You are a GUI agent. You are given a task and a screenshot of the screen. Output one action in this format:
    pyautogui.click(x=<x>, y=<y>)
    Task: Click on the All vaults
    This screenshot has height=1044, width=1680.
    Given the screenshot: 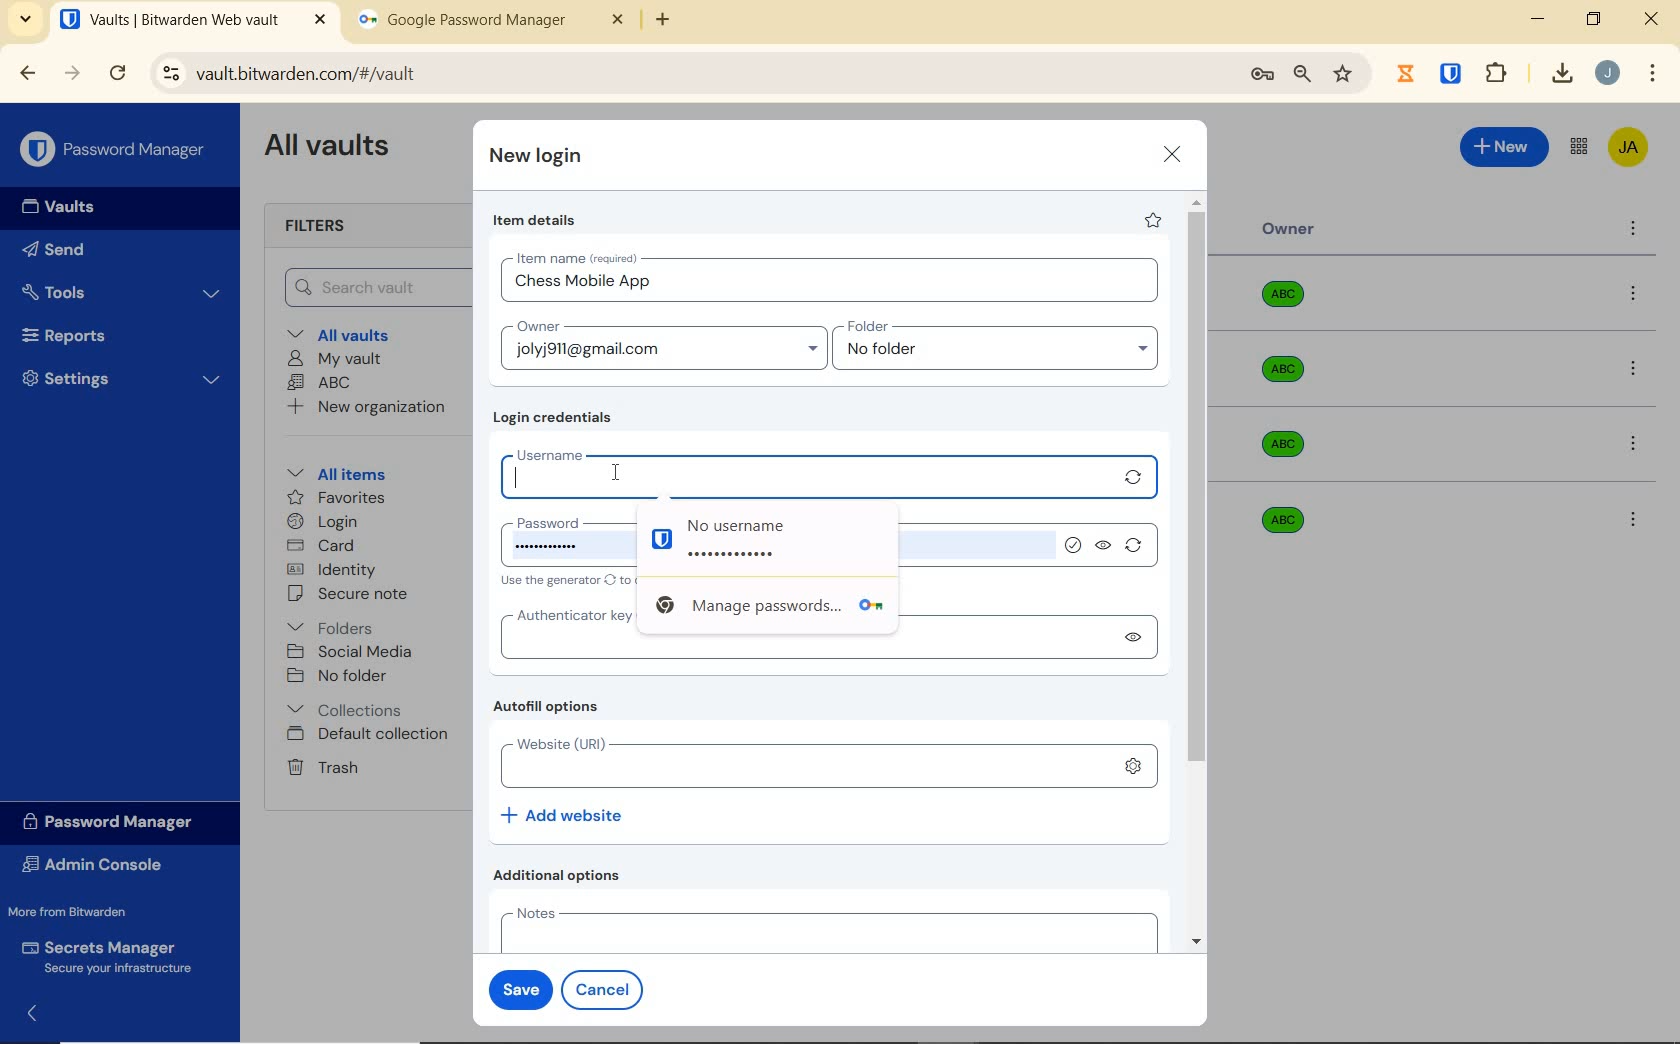 What is the action you would take?
    pyautogui.click(x=346, y=333)
    